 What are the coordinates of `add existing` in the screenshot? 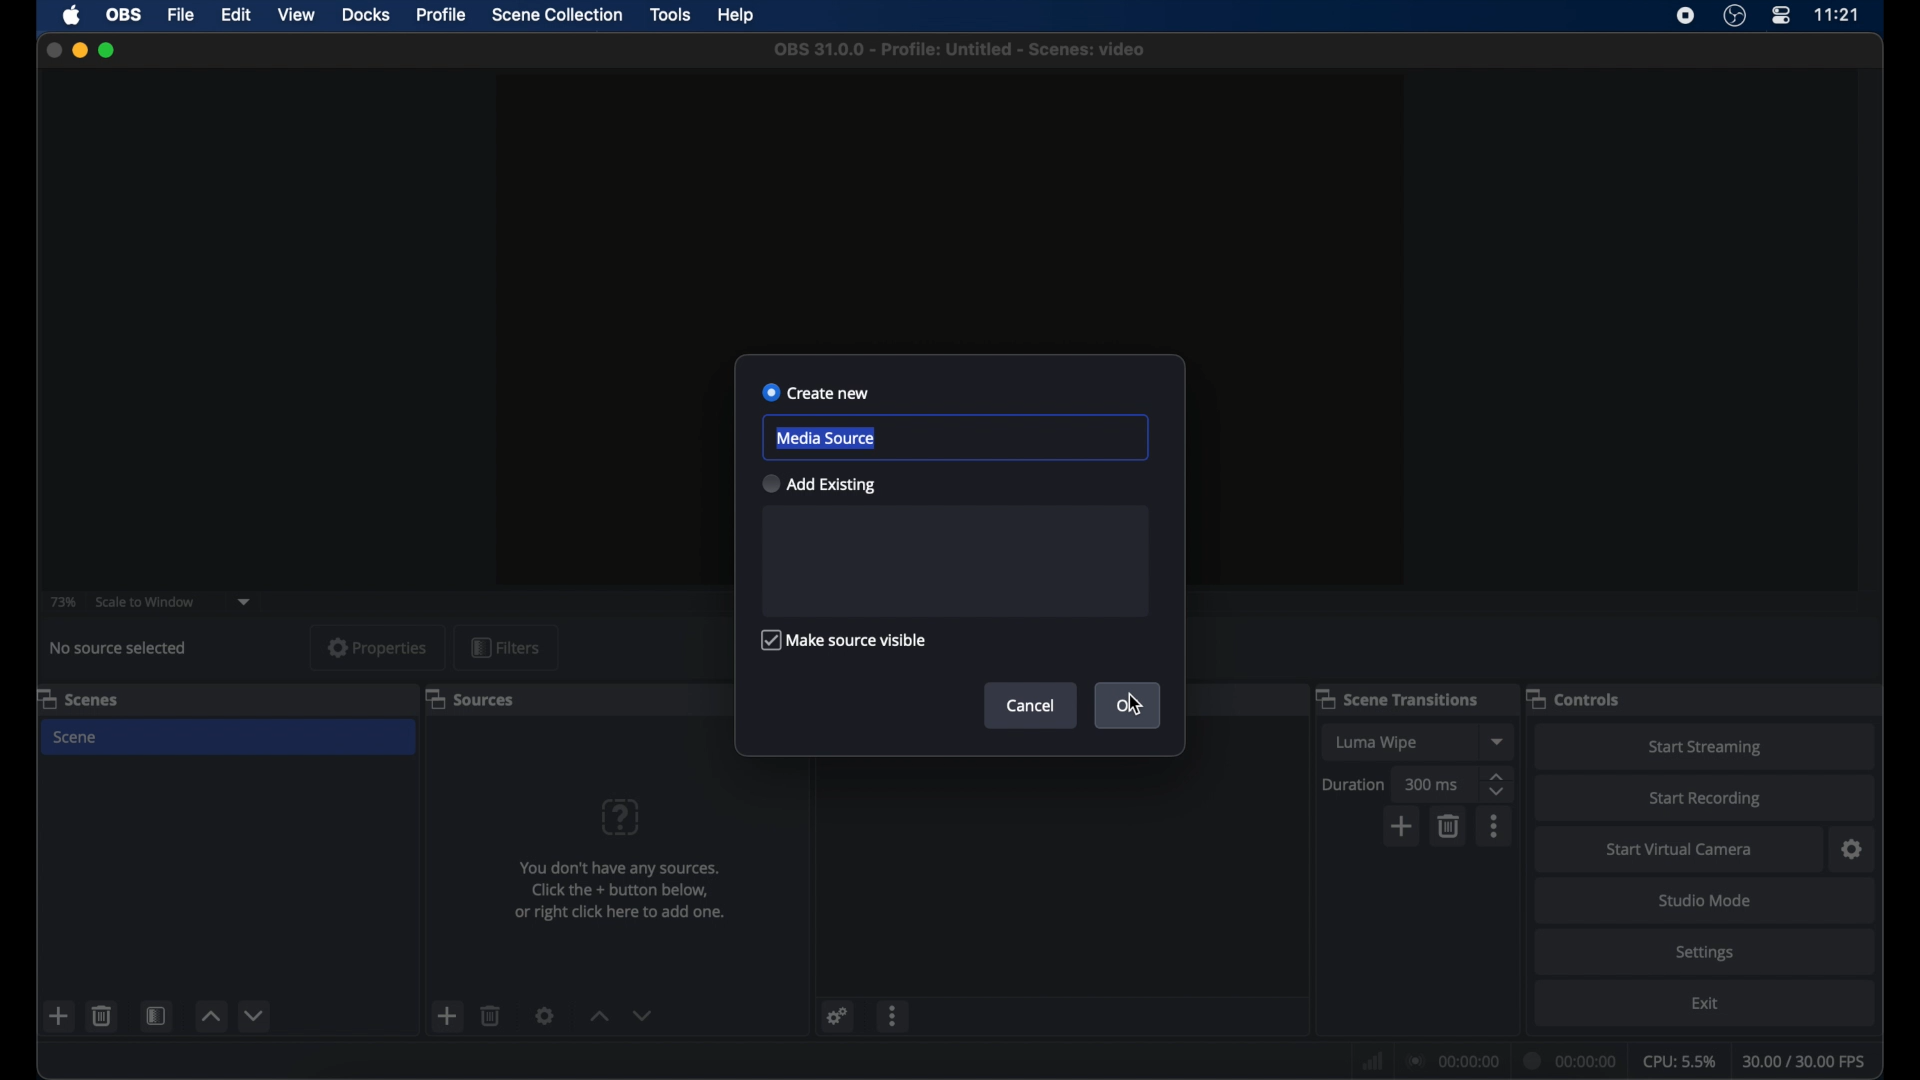 It's located at (820, 484).